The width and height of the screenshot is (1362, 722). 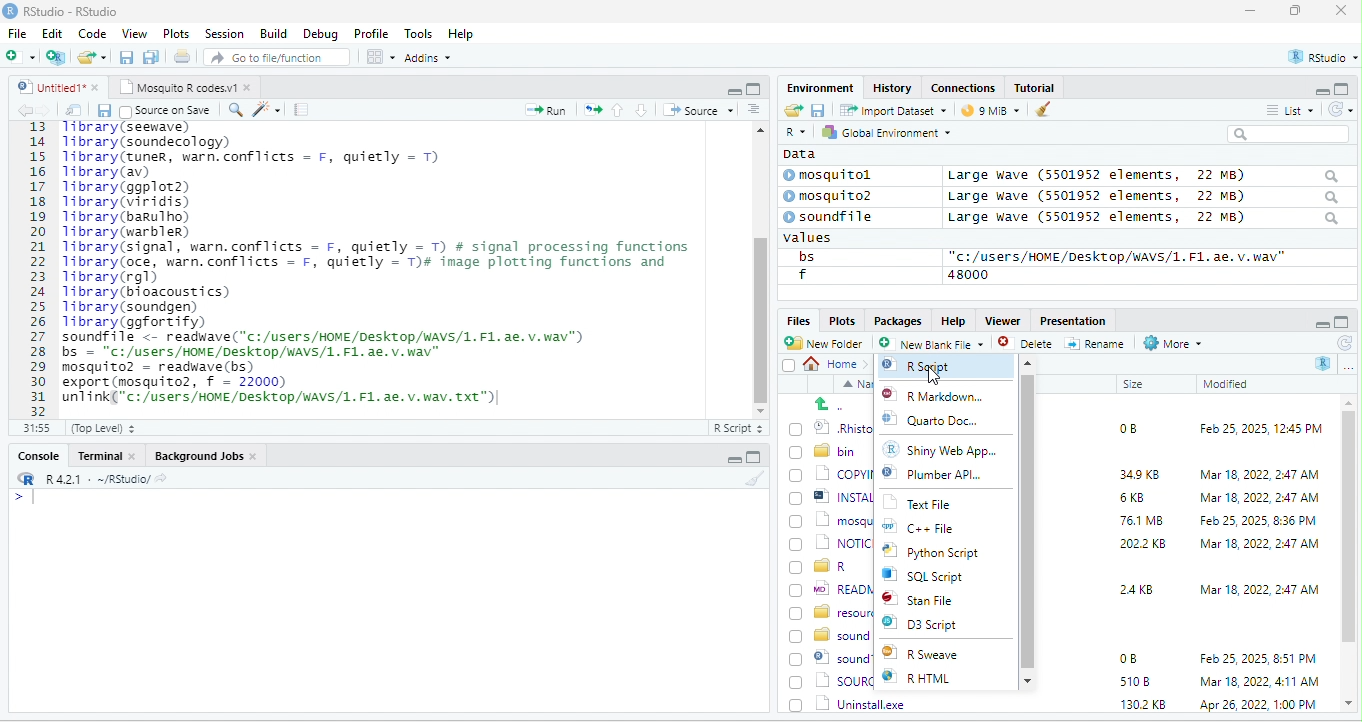 What do you see at coordinates (733, 90) in the screenshot?
I see `minimize` at bounding box center [733, 90].